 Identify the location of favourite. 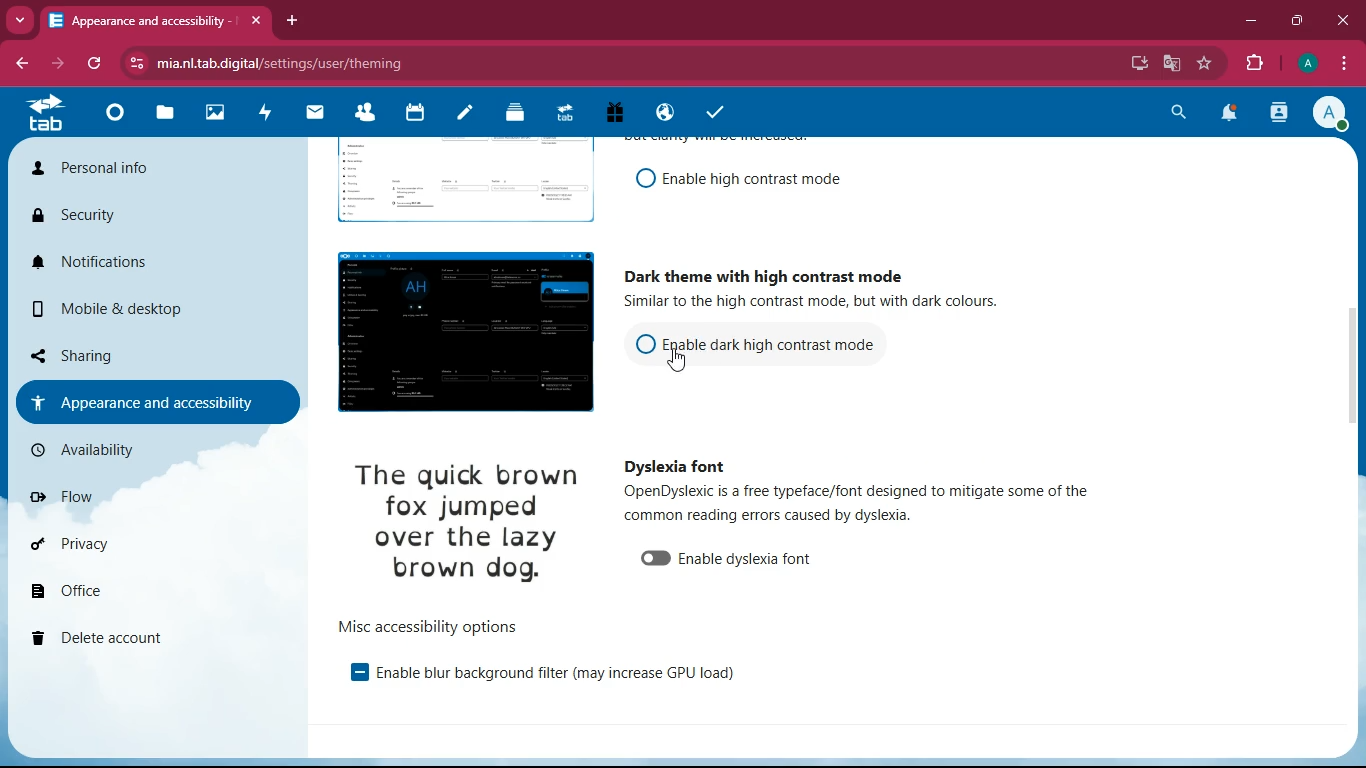
(1201, 64).